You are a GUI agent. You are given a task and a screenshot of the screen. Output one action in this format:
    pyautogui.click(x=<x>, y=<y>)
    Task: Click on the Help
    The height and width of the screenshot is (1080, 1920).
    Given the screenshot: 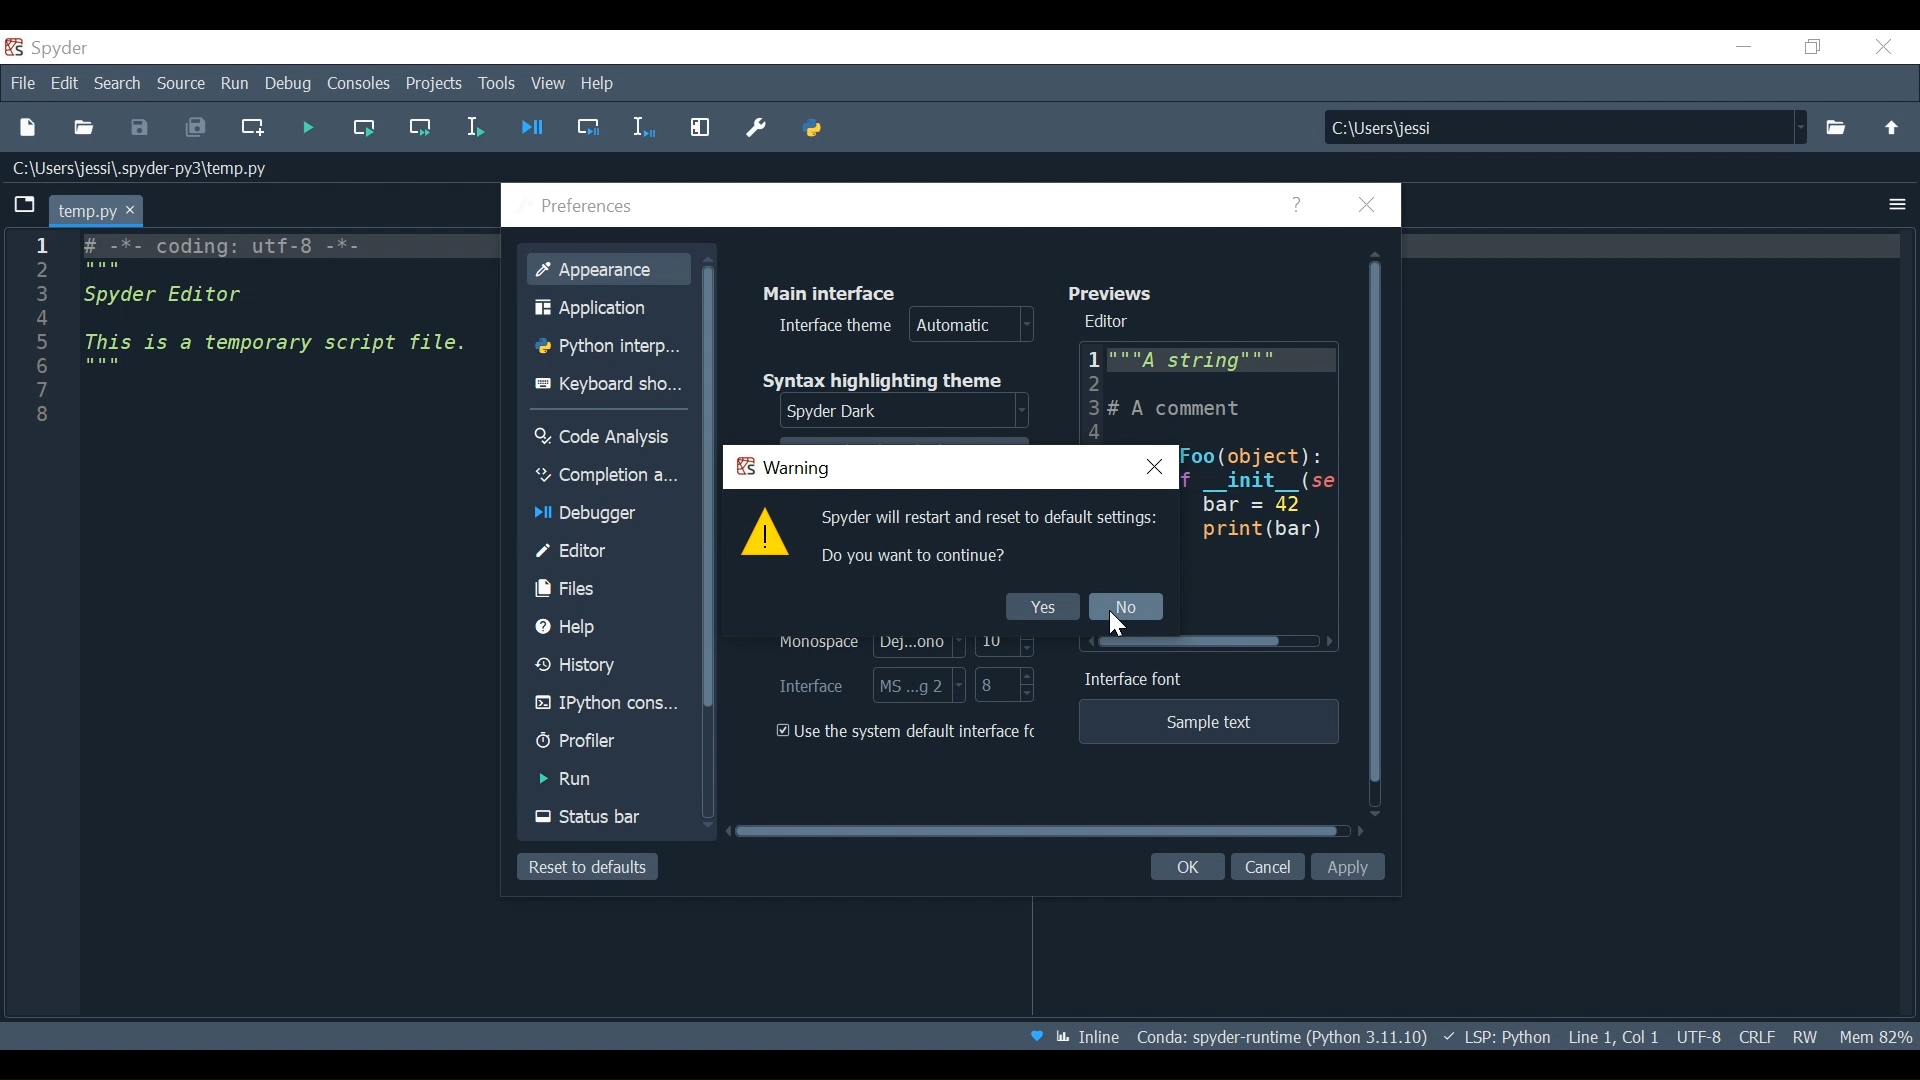 What is the action you would take?
    pyautogui.click(x=609, y=628)
    